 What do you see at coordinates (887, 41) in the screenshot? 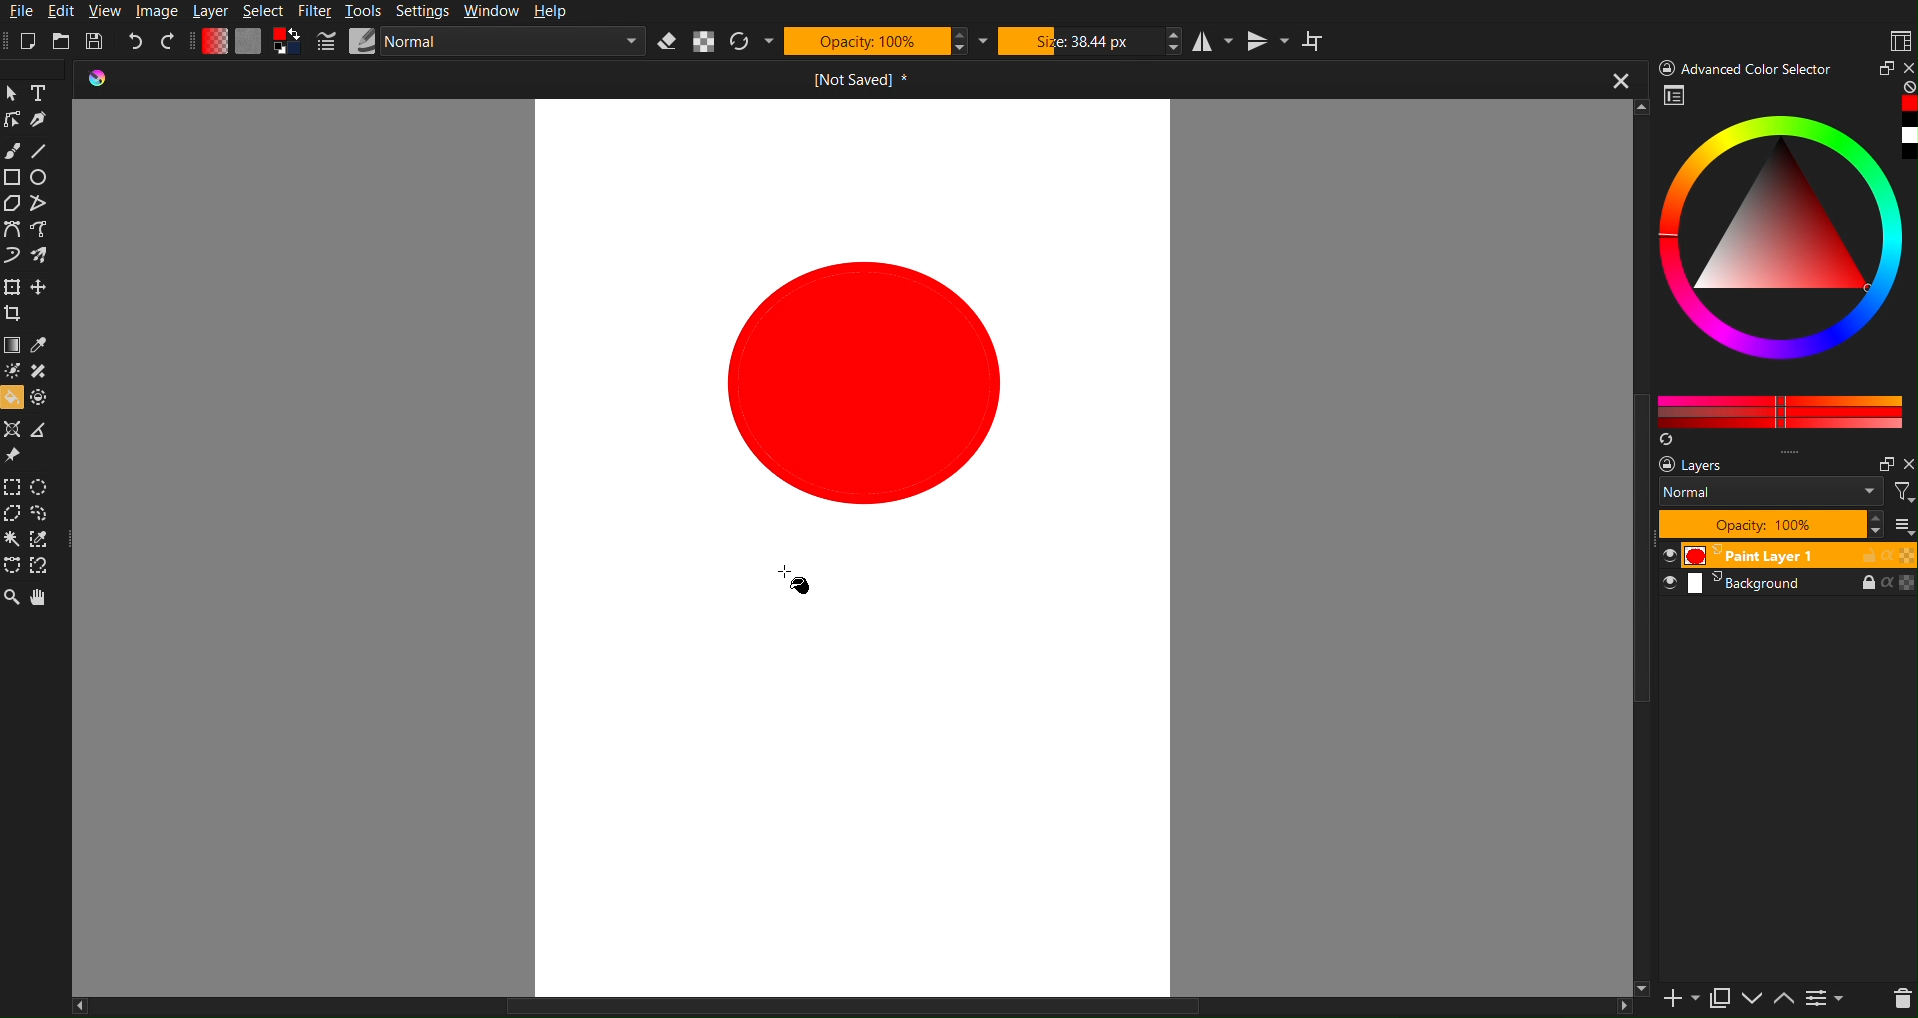
I see `Opactity` at bounding box center [887, 41].